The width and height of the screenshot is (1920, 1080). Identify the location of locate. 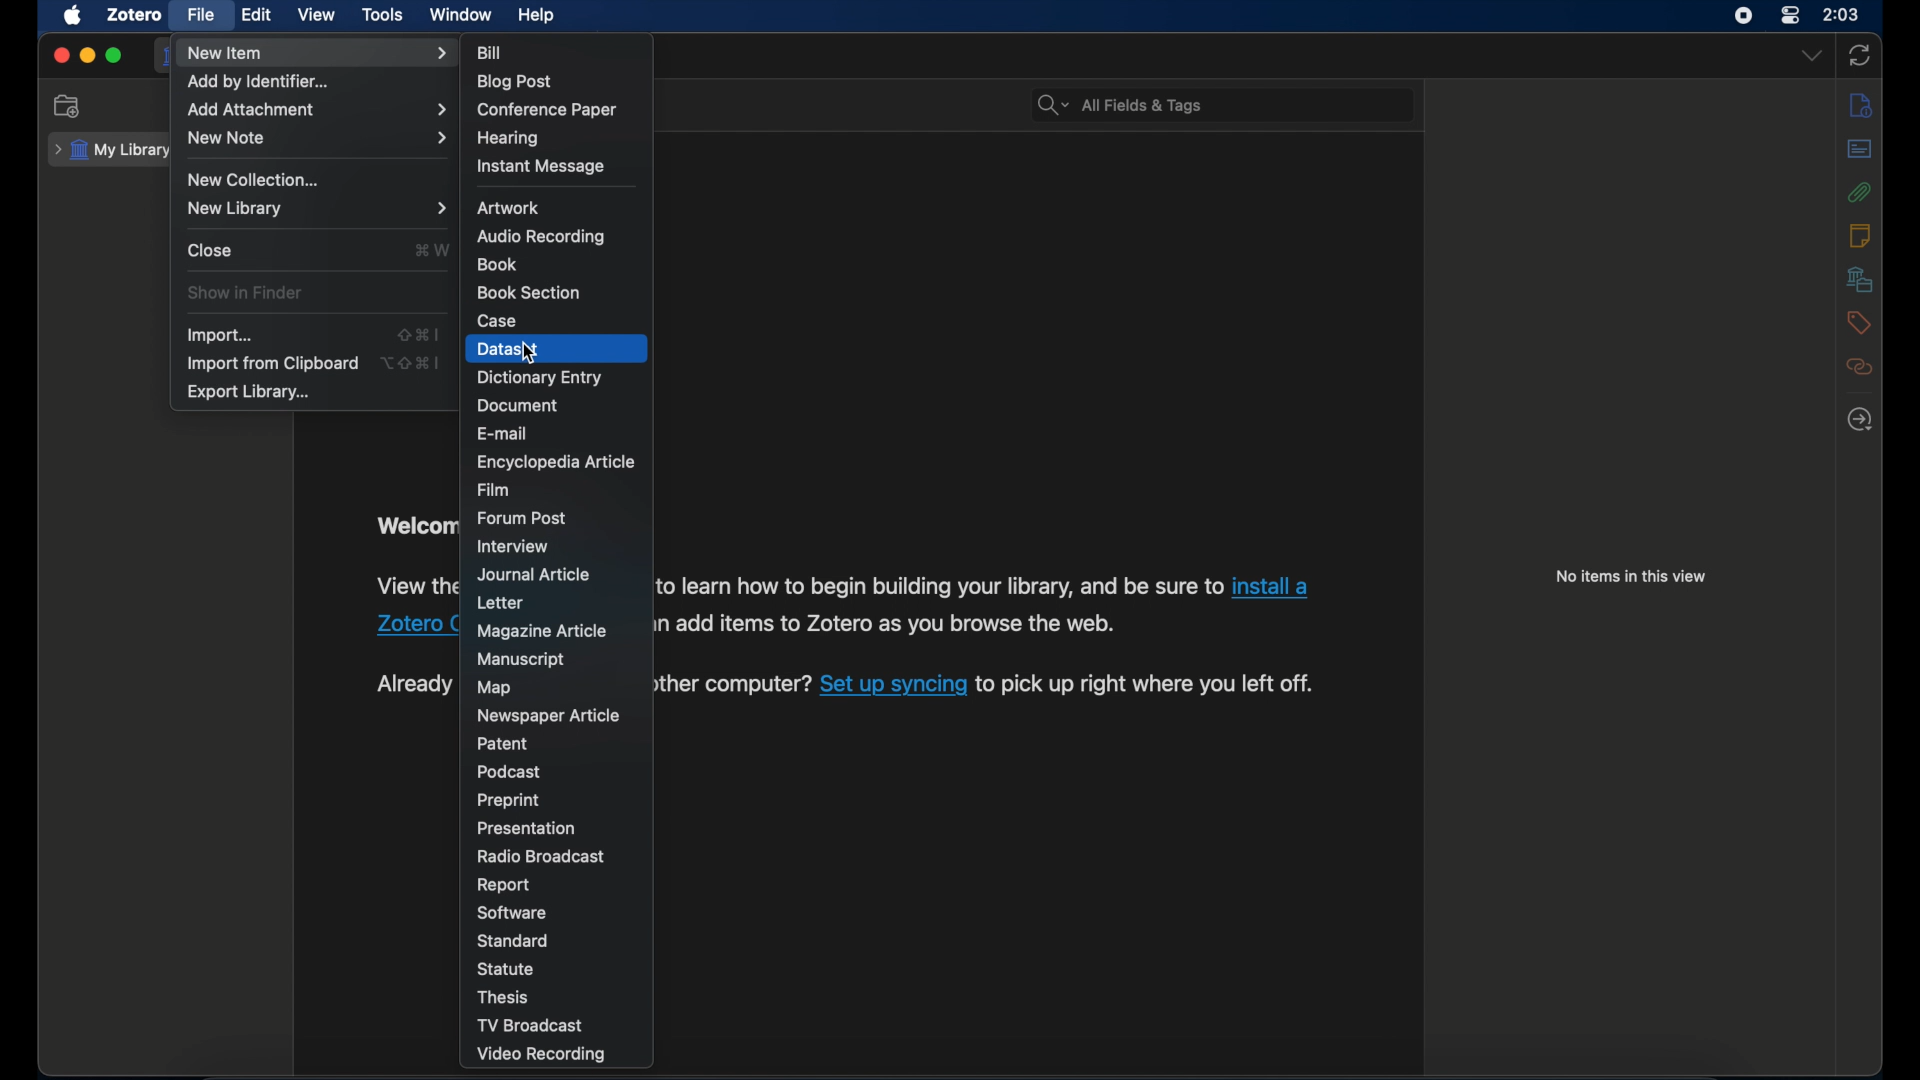
(1859, 419).